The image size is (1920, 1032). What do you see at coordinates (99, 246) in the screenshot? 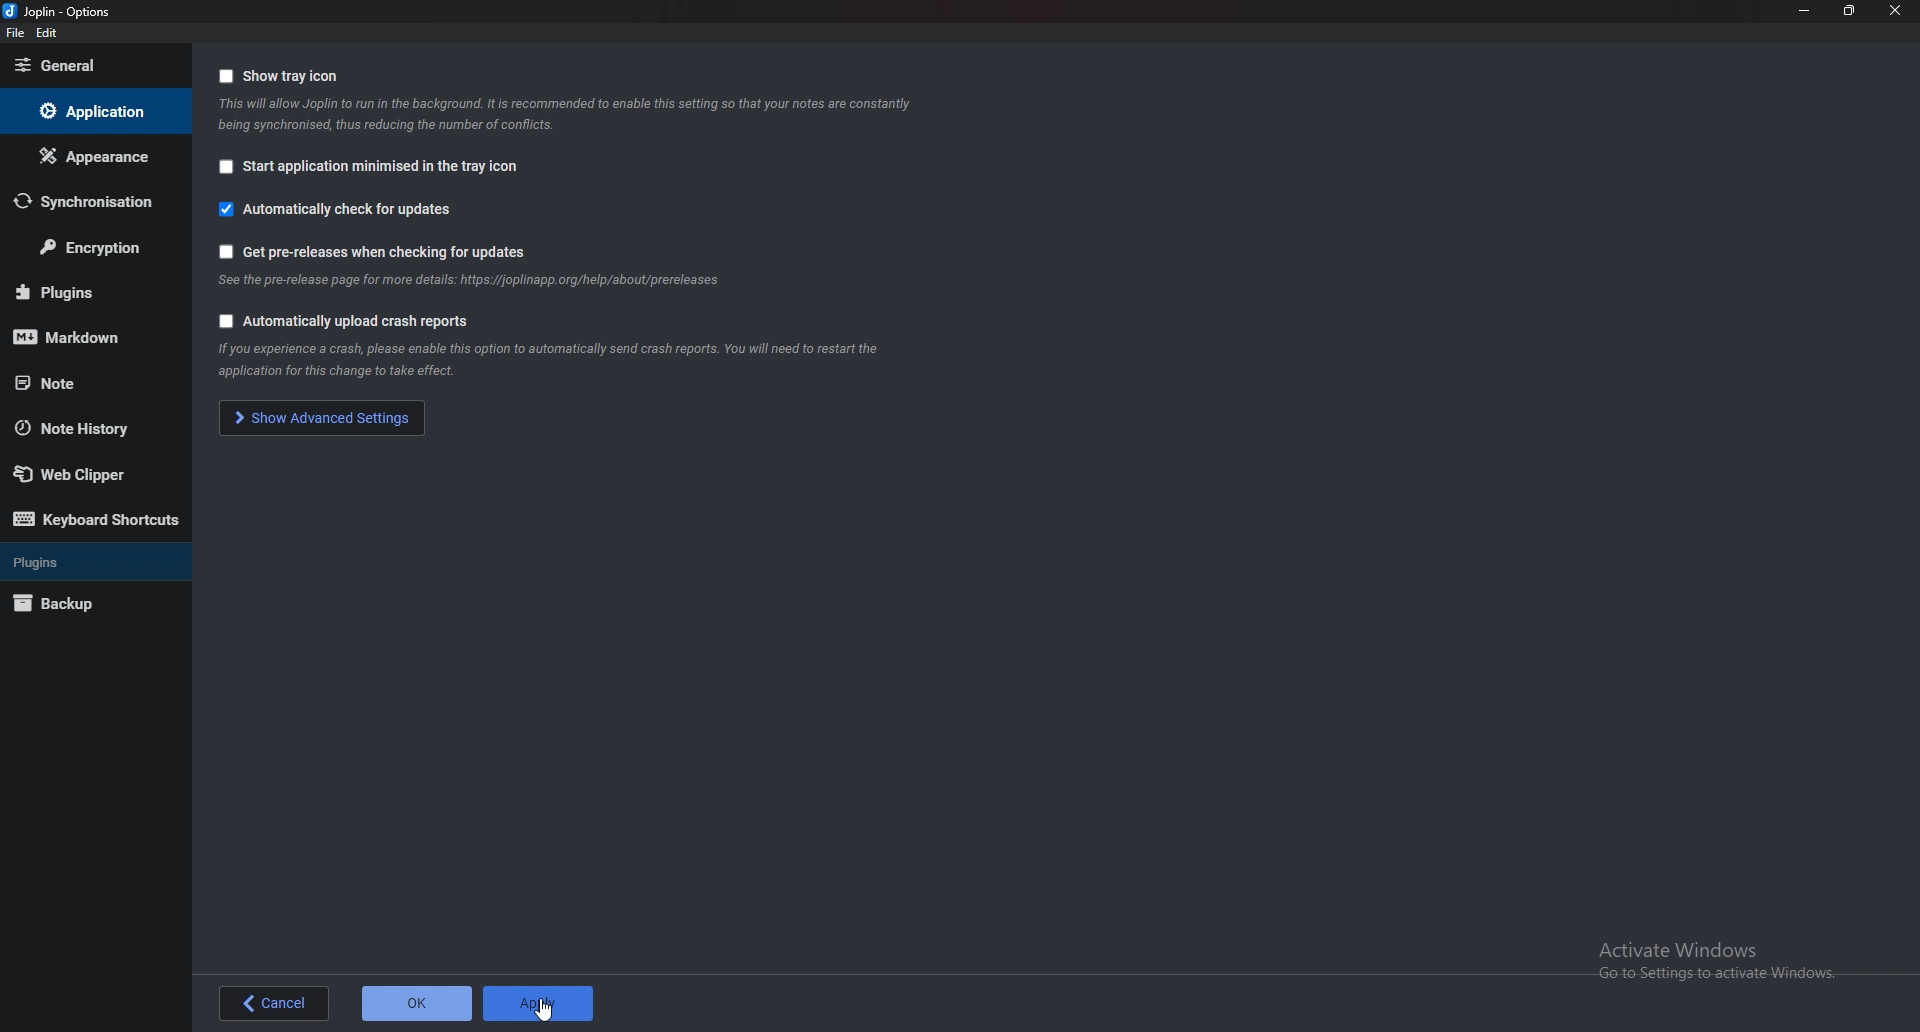
I see `Encryption` at bounding box center [99, 246].